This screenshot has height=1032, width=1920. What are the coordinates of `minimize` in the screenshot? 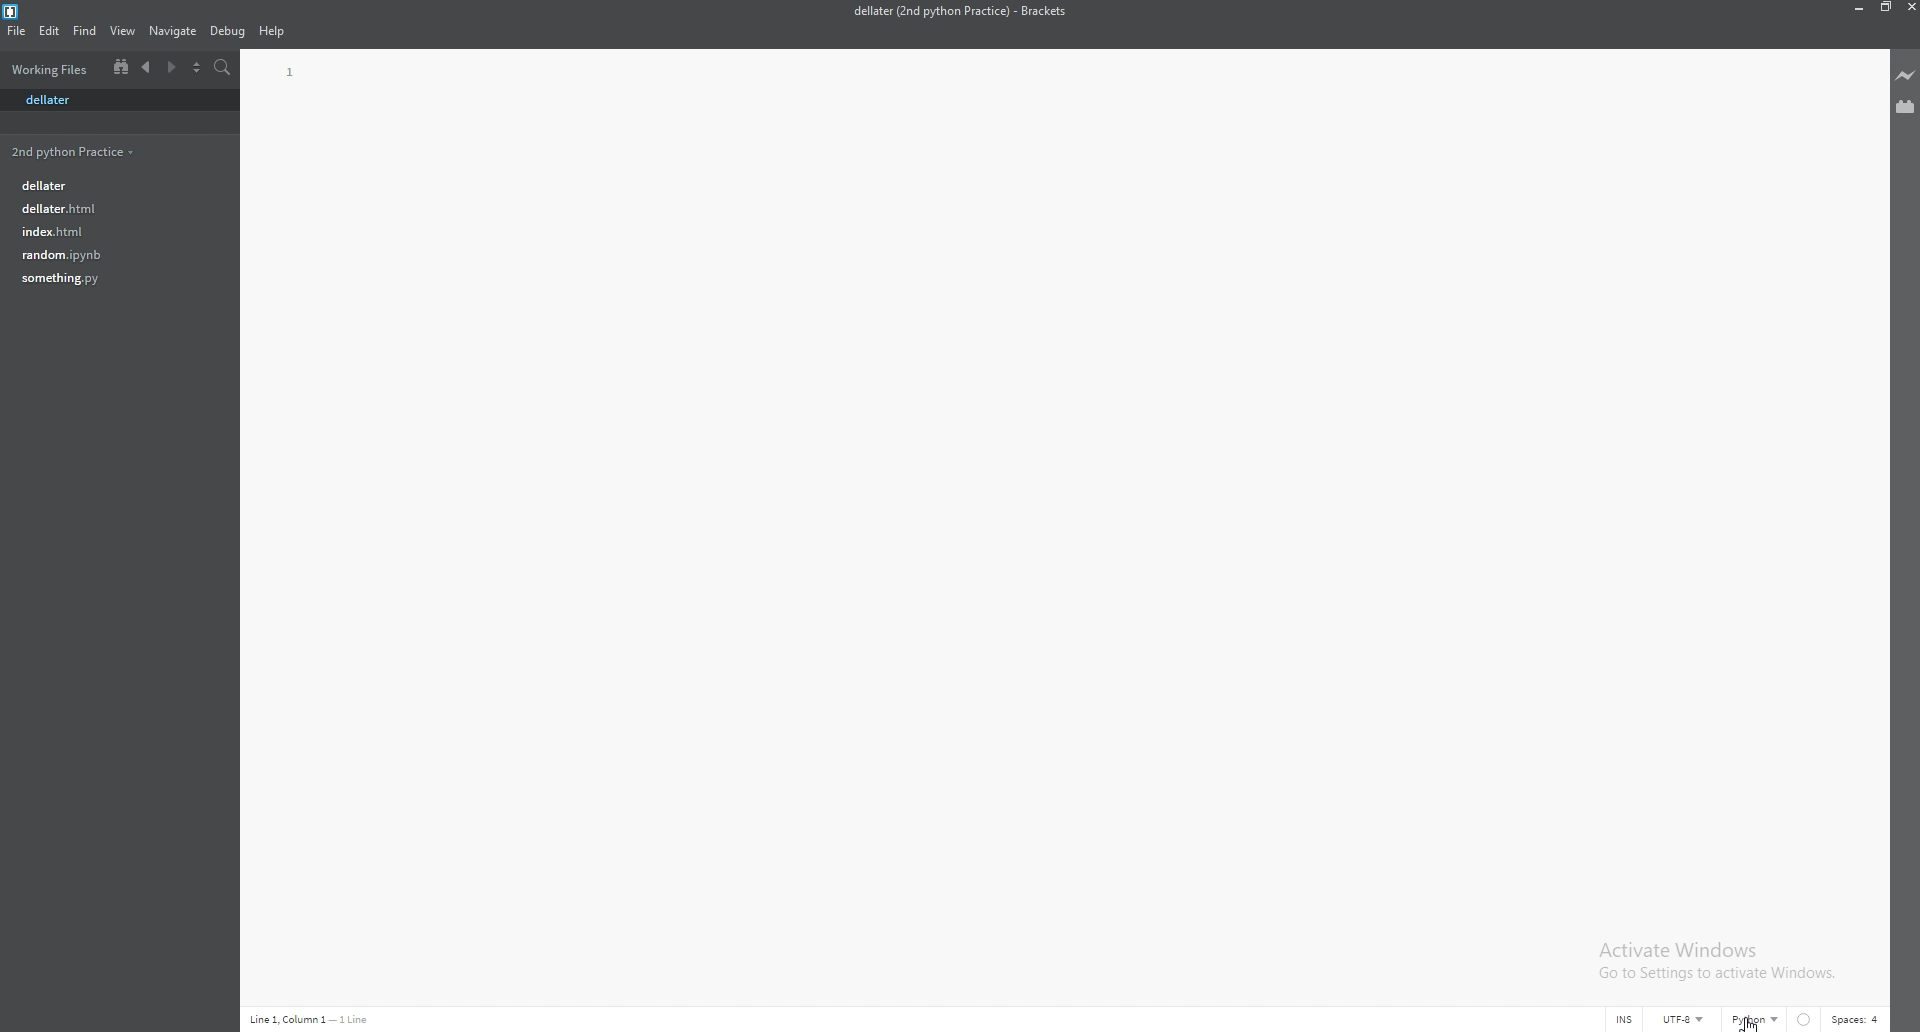 It's located at (1855, 7).